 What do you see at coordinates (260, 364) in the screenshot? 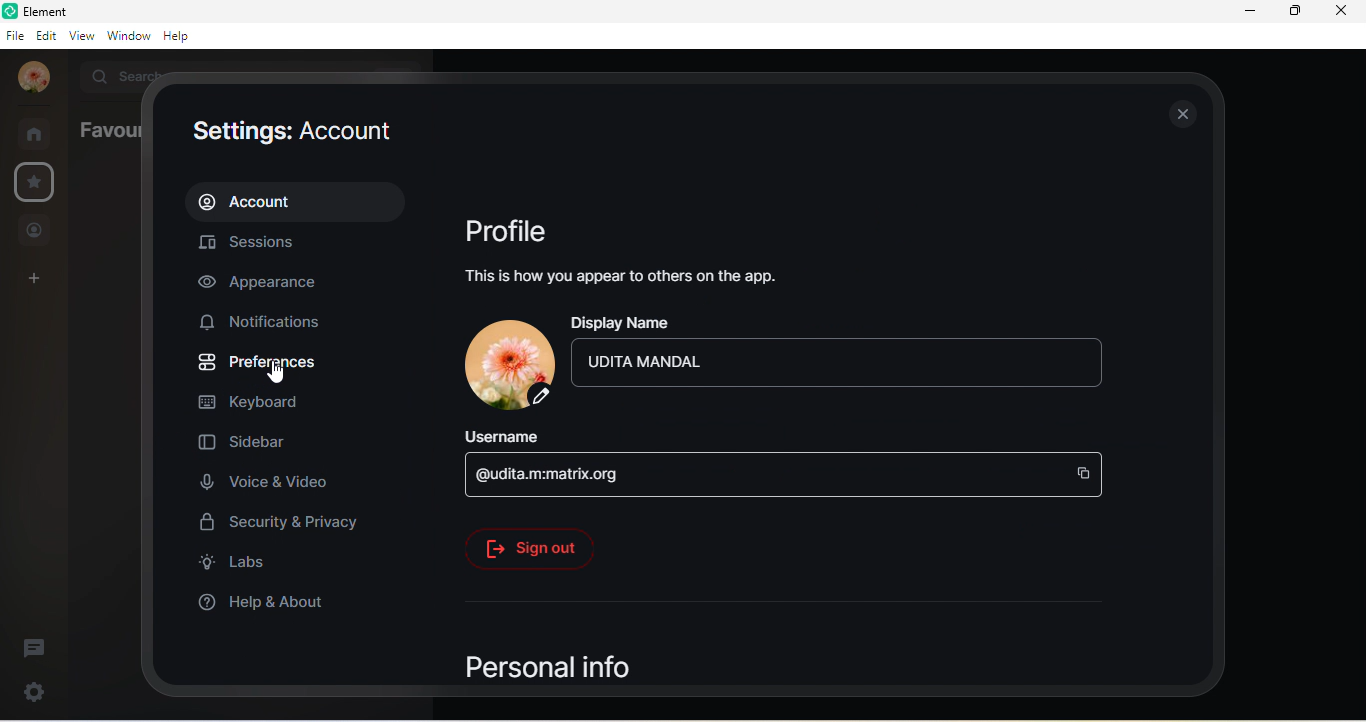
I see `preference` at bounding box center [260, 364].